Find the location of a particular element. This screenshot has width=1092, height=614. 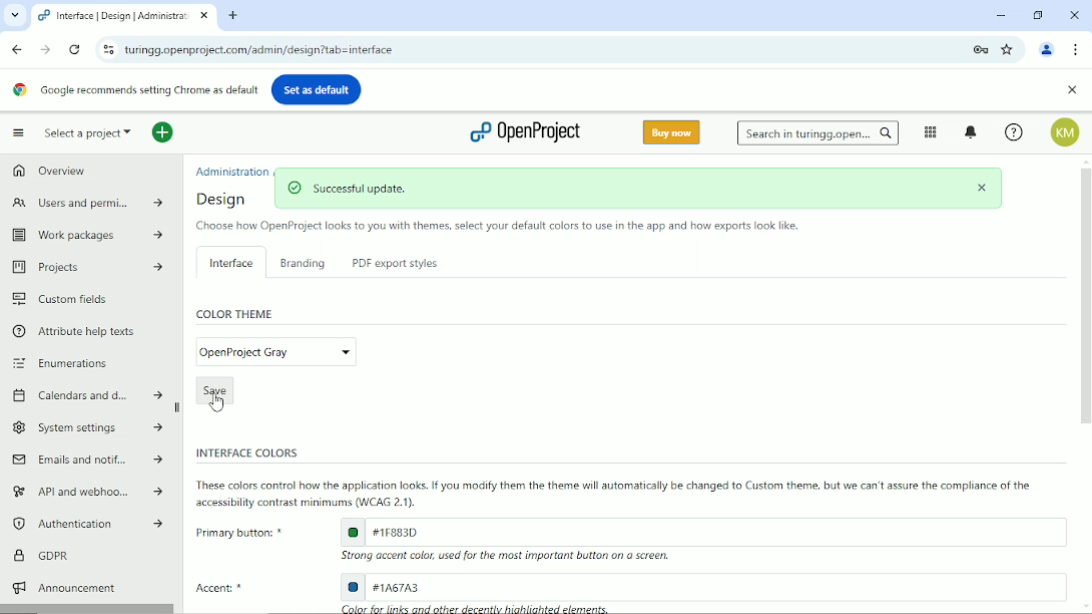

Choose how OpenProject looks to you with themes, select your default colors to use in the app and how exports look hike. is located at coordinates (495, 227).